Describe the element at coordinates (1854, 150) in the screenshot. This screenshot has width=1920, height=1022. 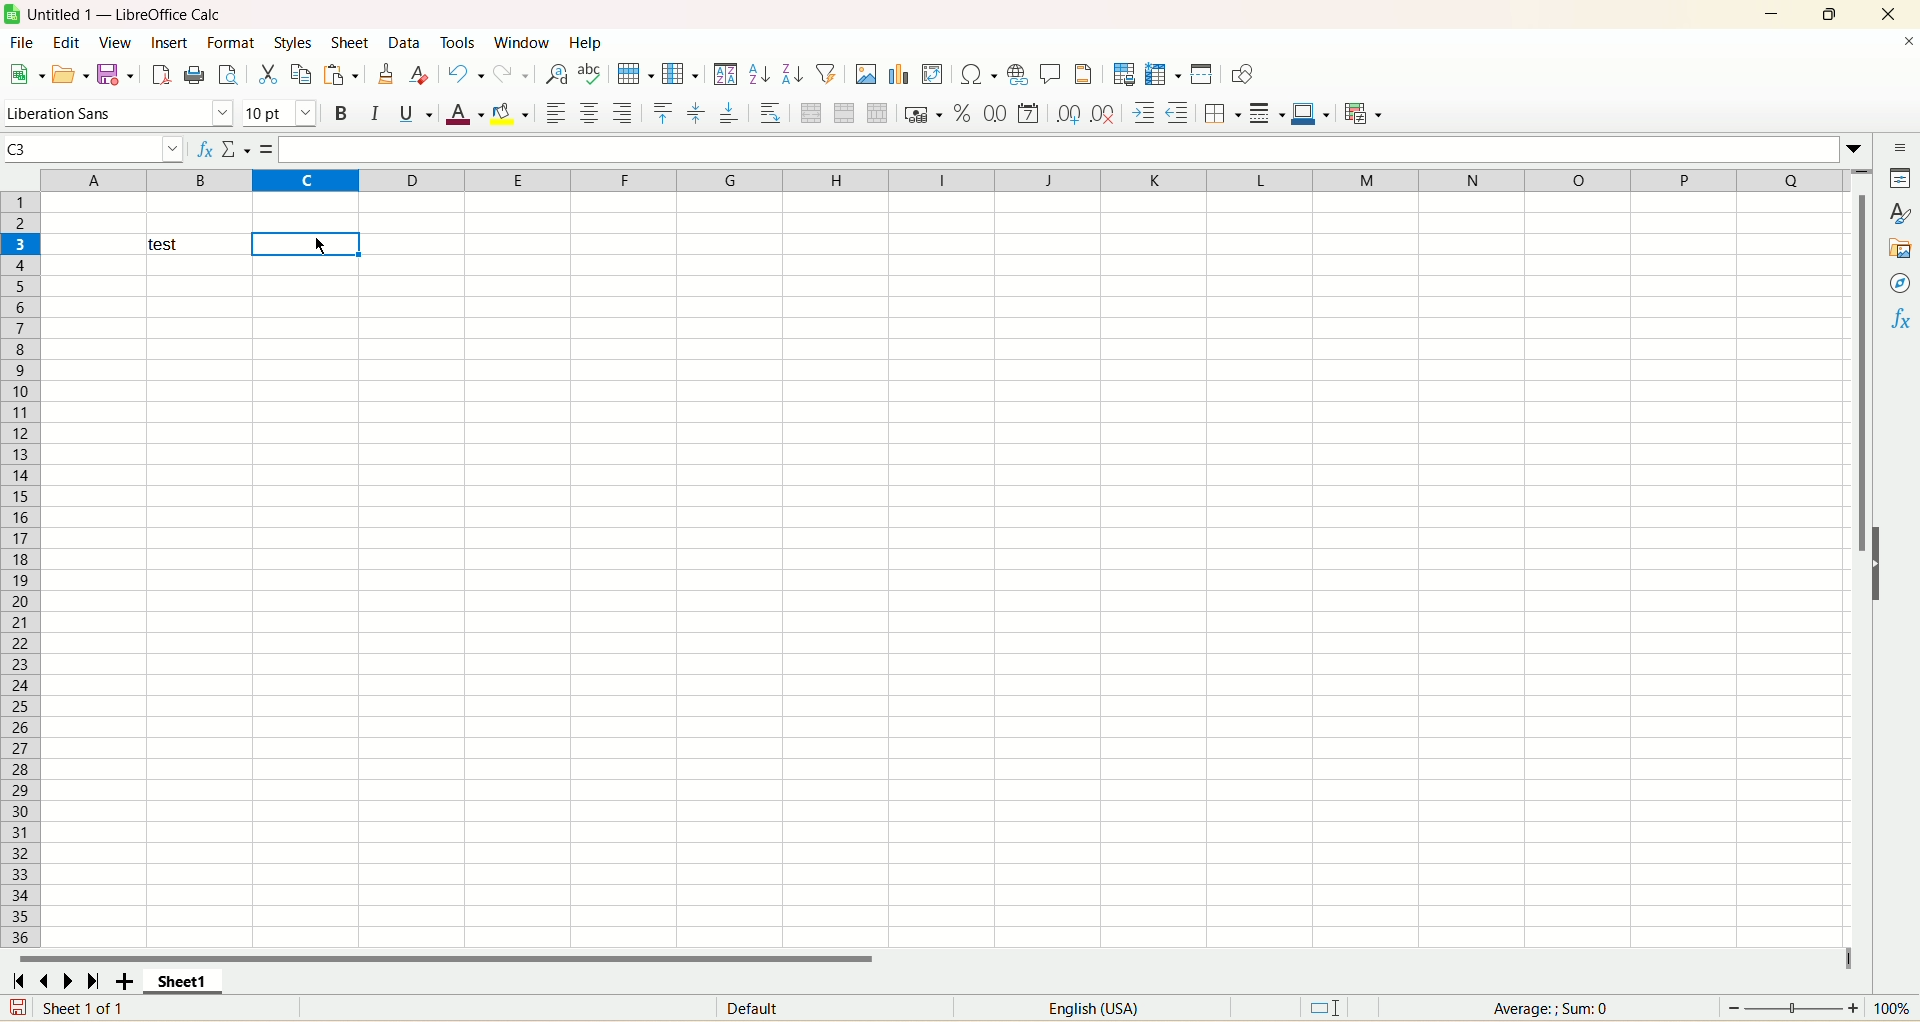
I see `More options` at that location.